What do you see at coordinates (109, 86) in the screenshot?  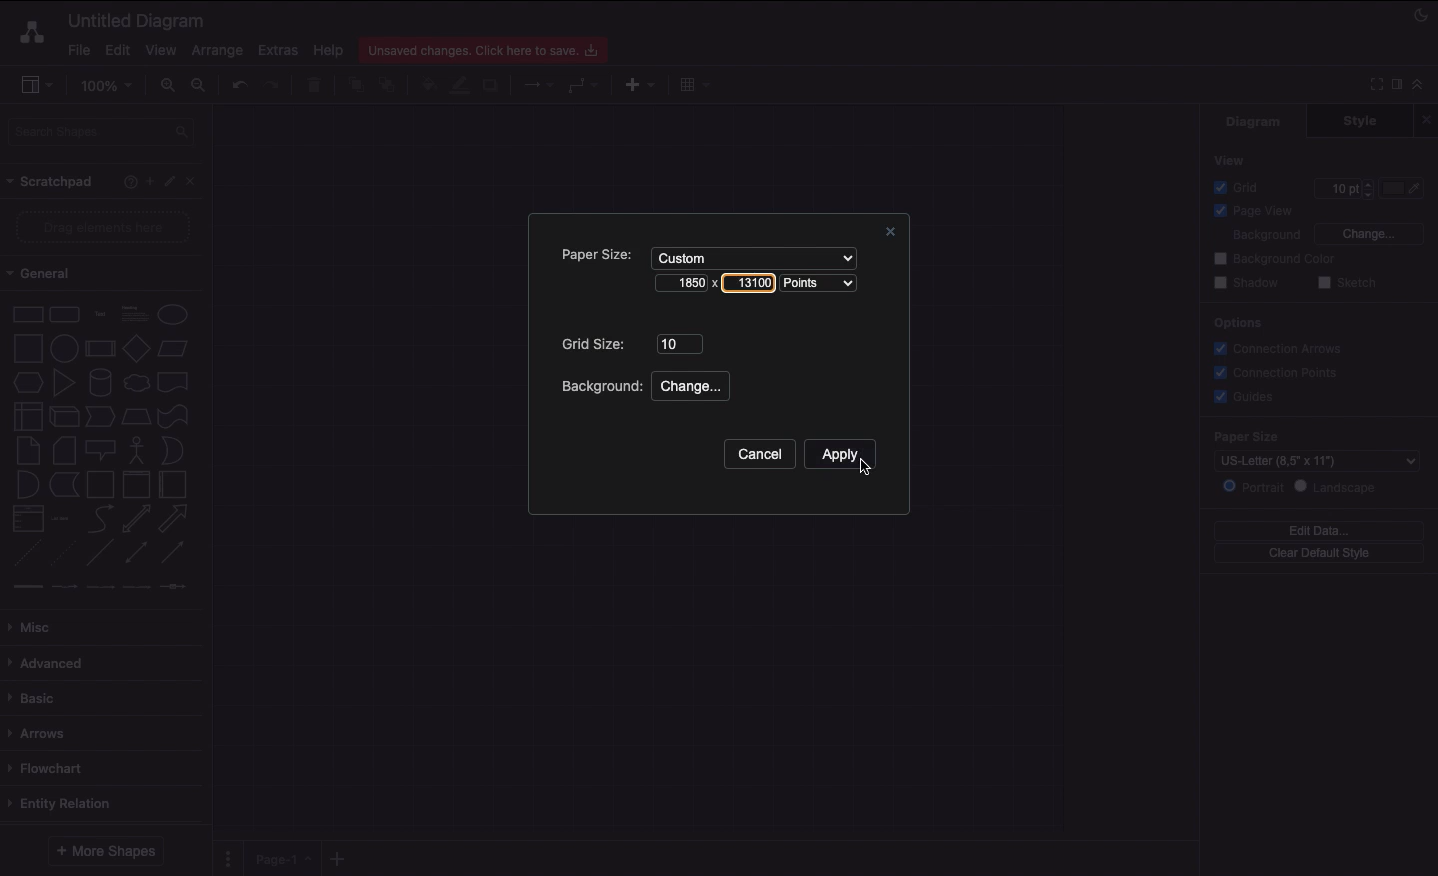 I see `100%` at bounding box center [109, 86].